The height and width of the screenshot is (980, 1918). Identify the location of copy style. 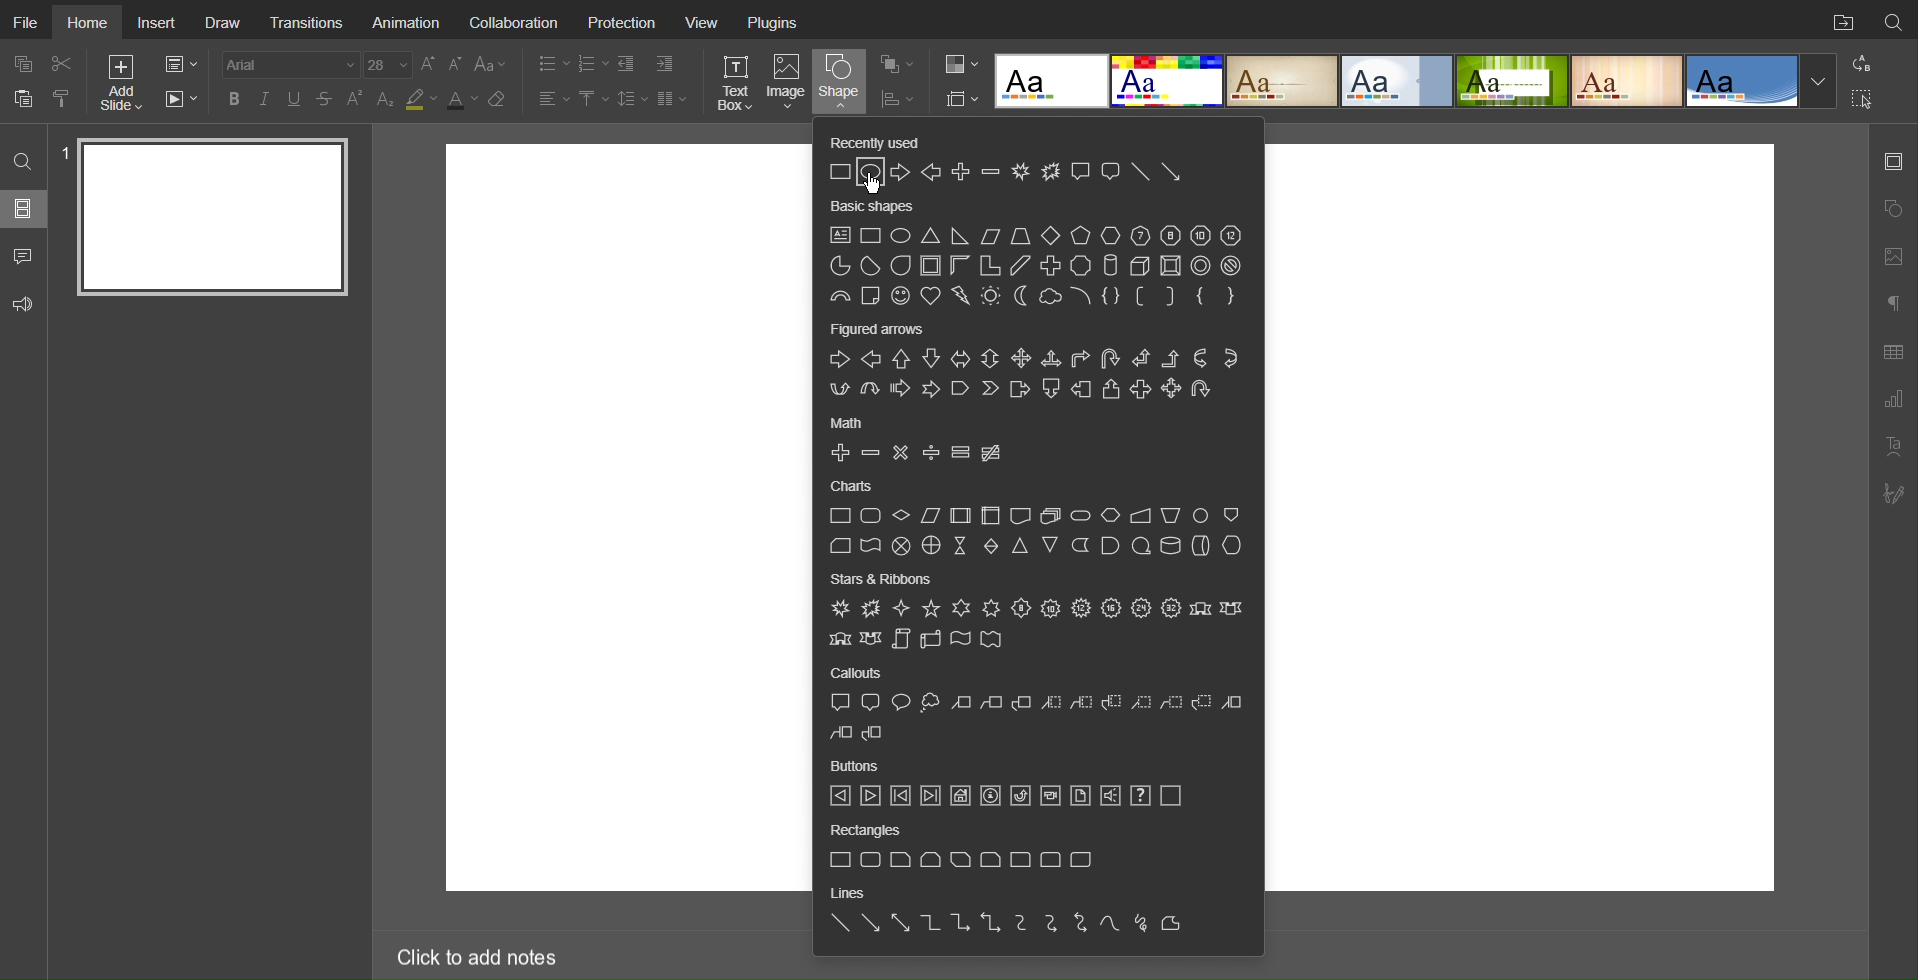
(69, 97).